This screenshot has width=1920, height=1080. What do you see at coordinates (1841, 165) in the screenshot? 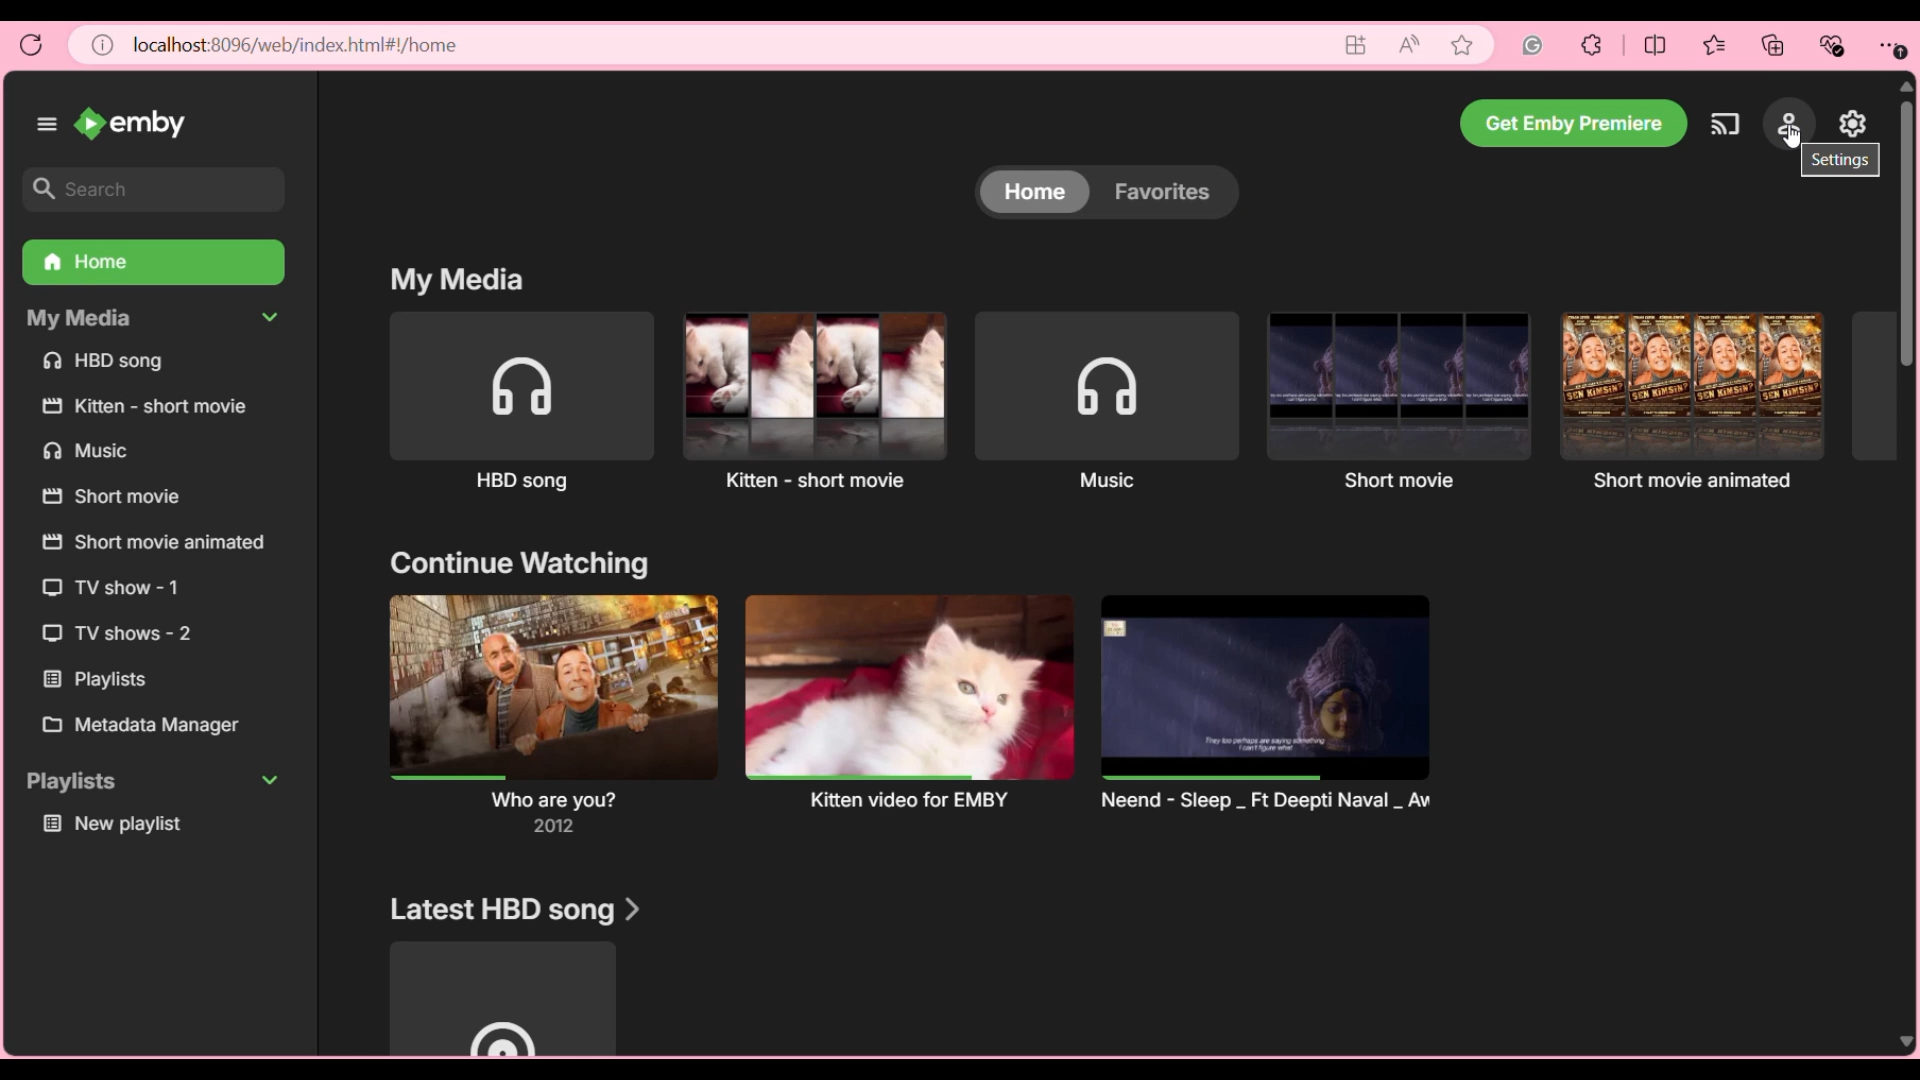
I see `tooltip` at bounding box center [1841, 165].